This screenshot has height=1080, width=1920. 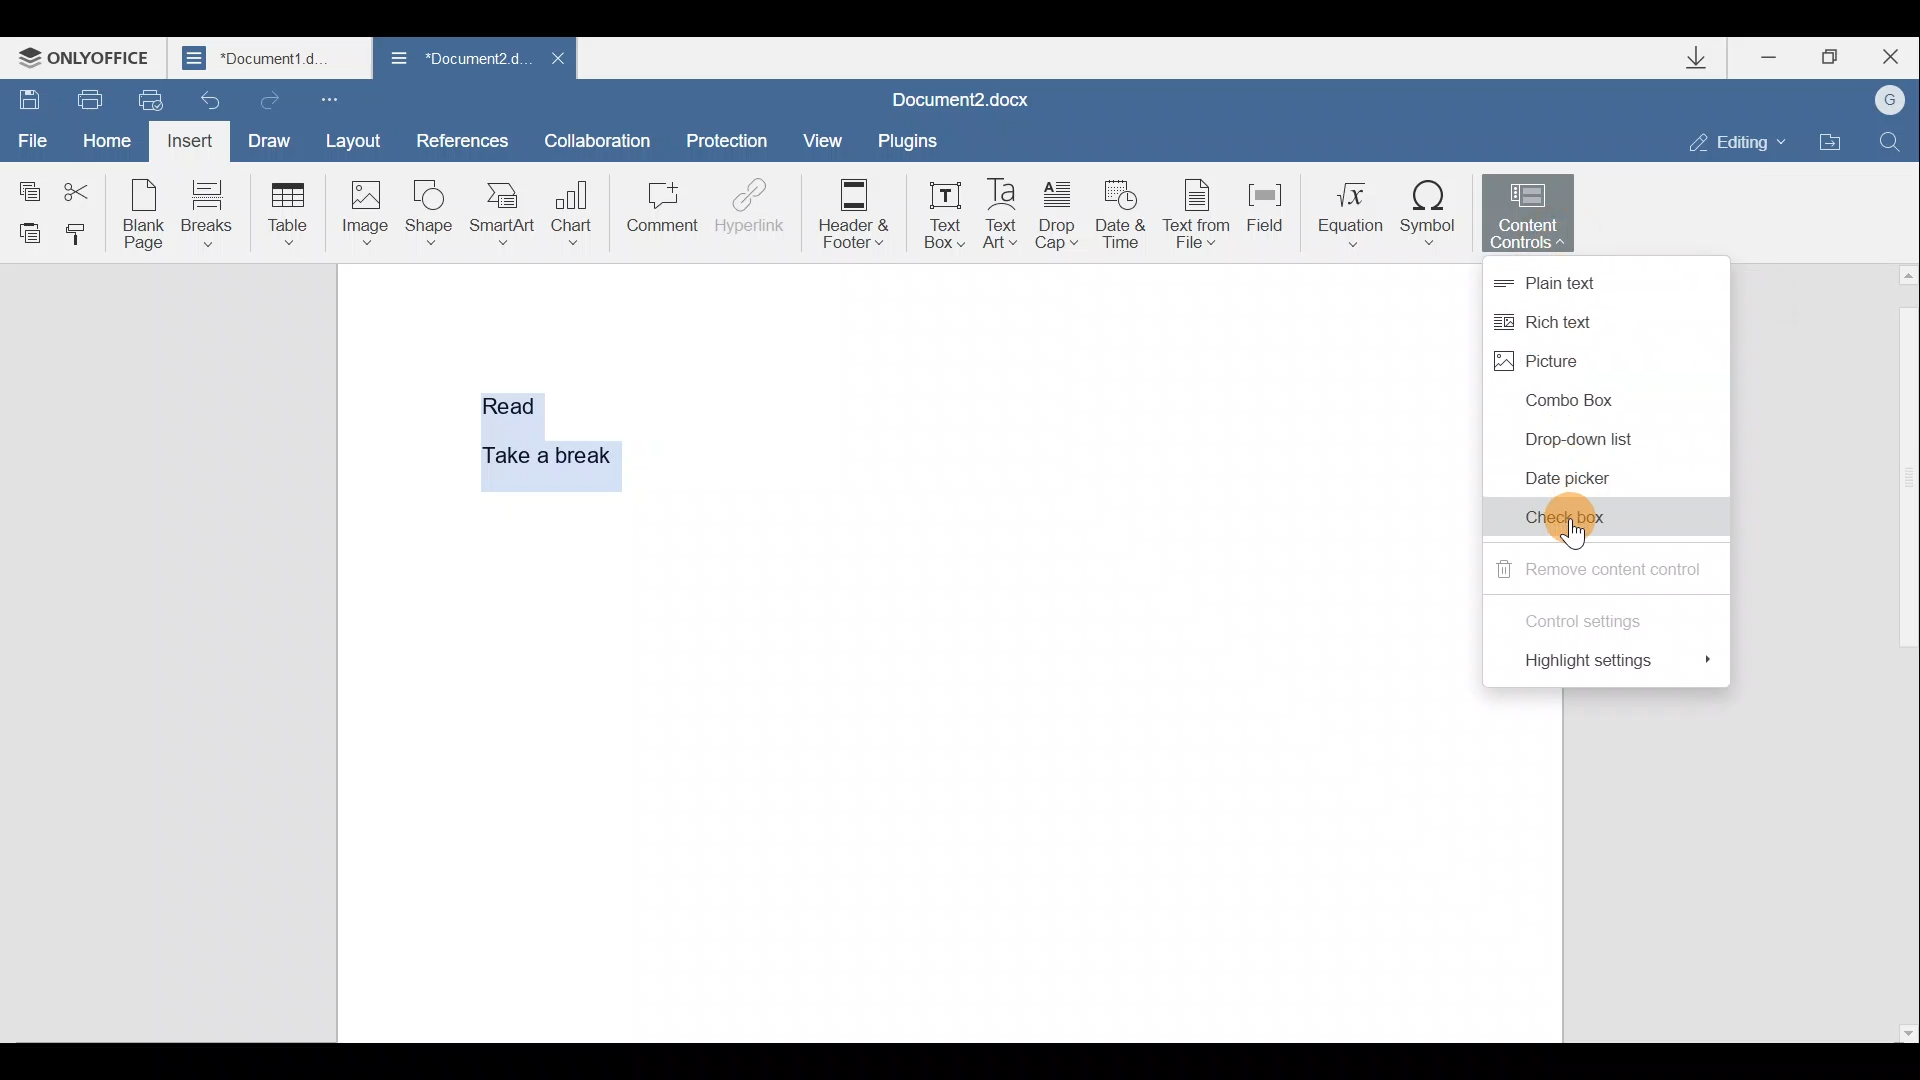 I want to click on Equation, so click(x=1345, y=213).